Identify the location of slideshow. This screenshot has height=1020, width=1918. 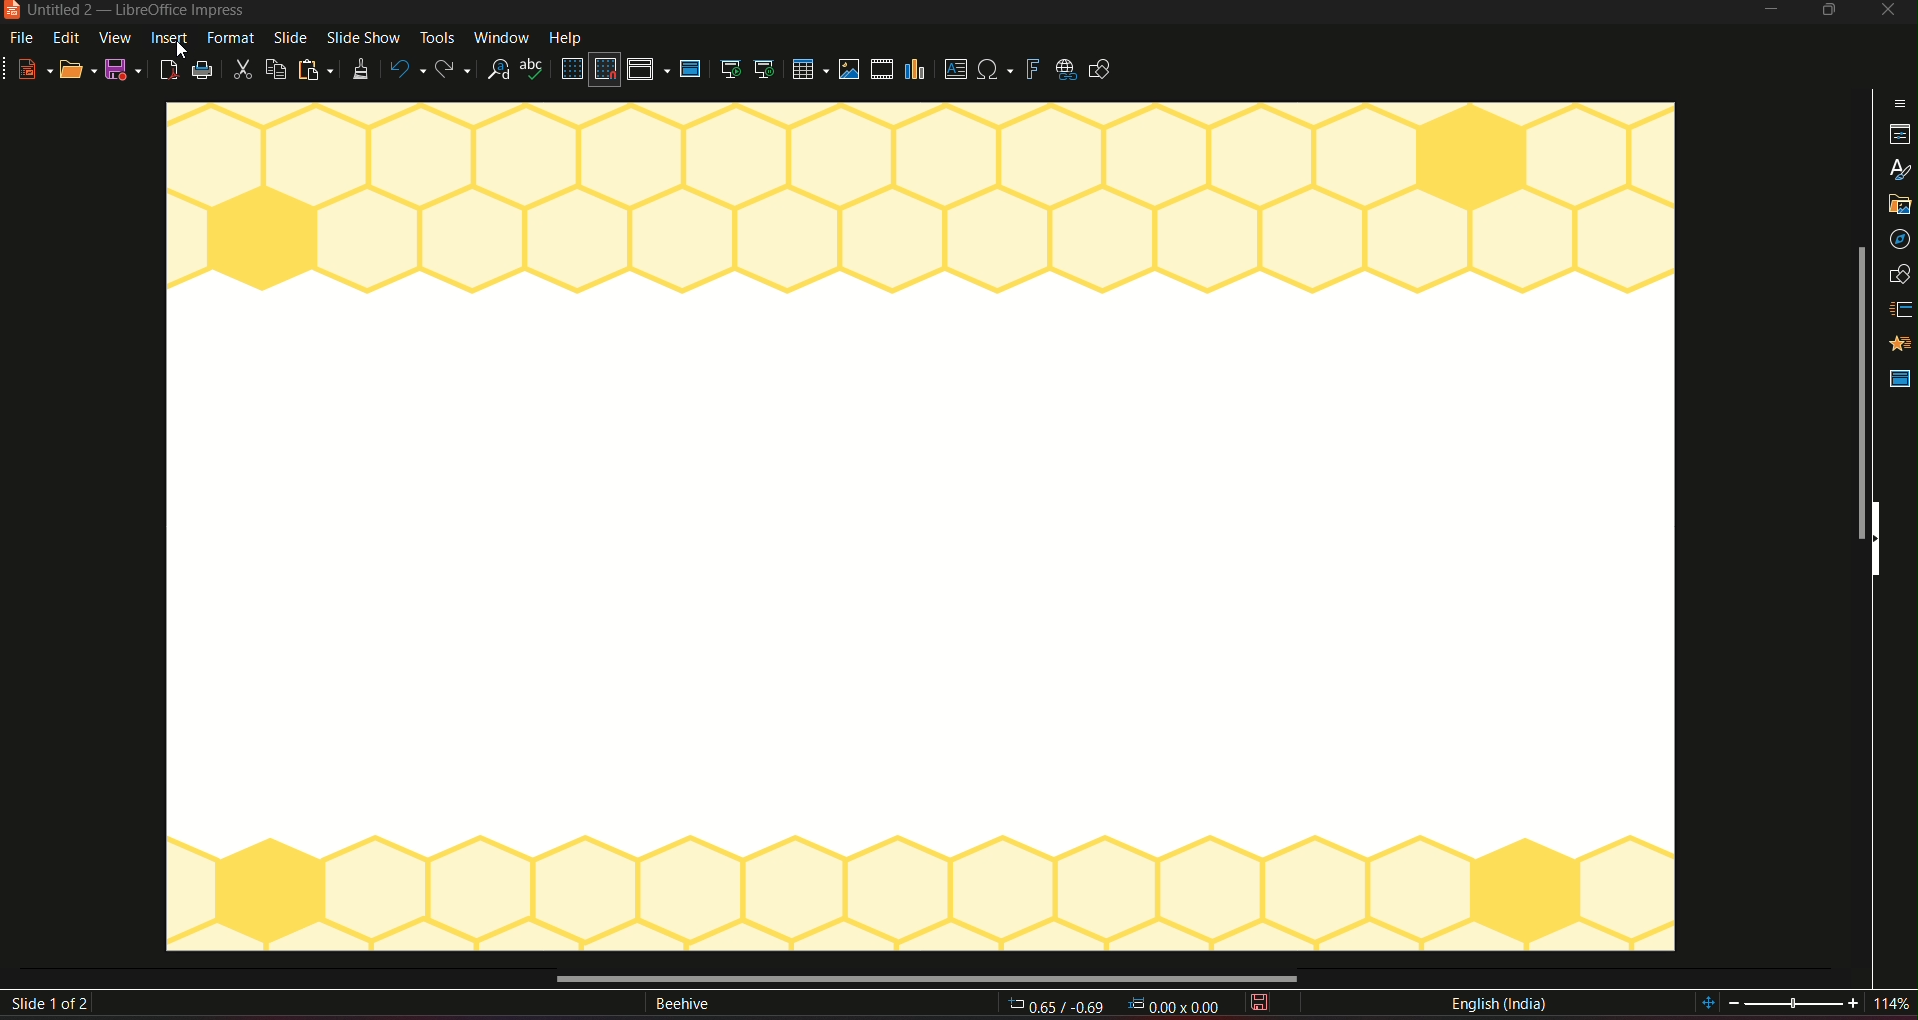
(363, 39).